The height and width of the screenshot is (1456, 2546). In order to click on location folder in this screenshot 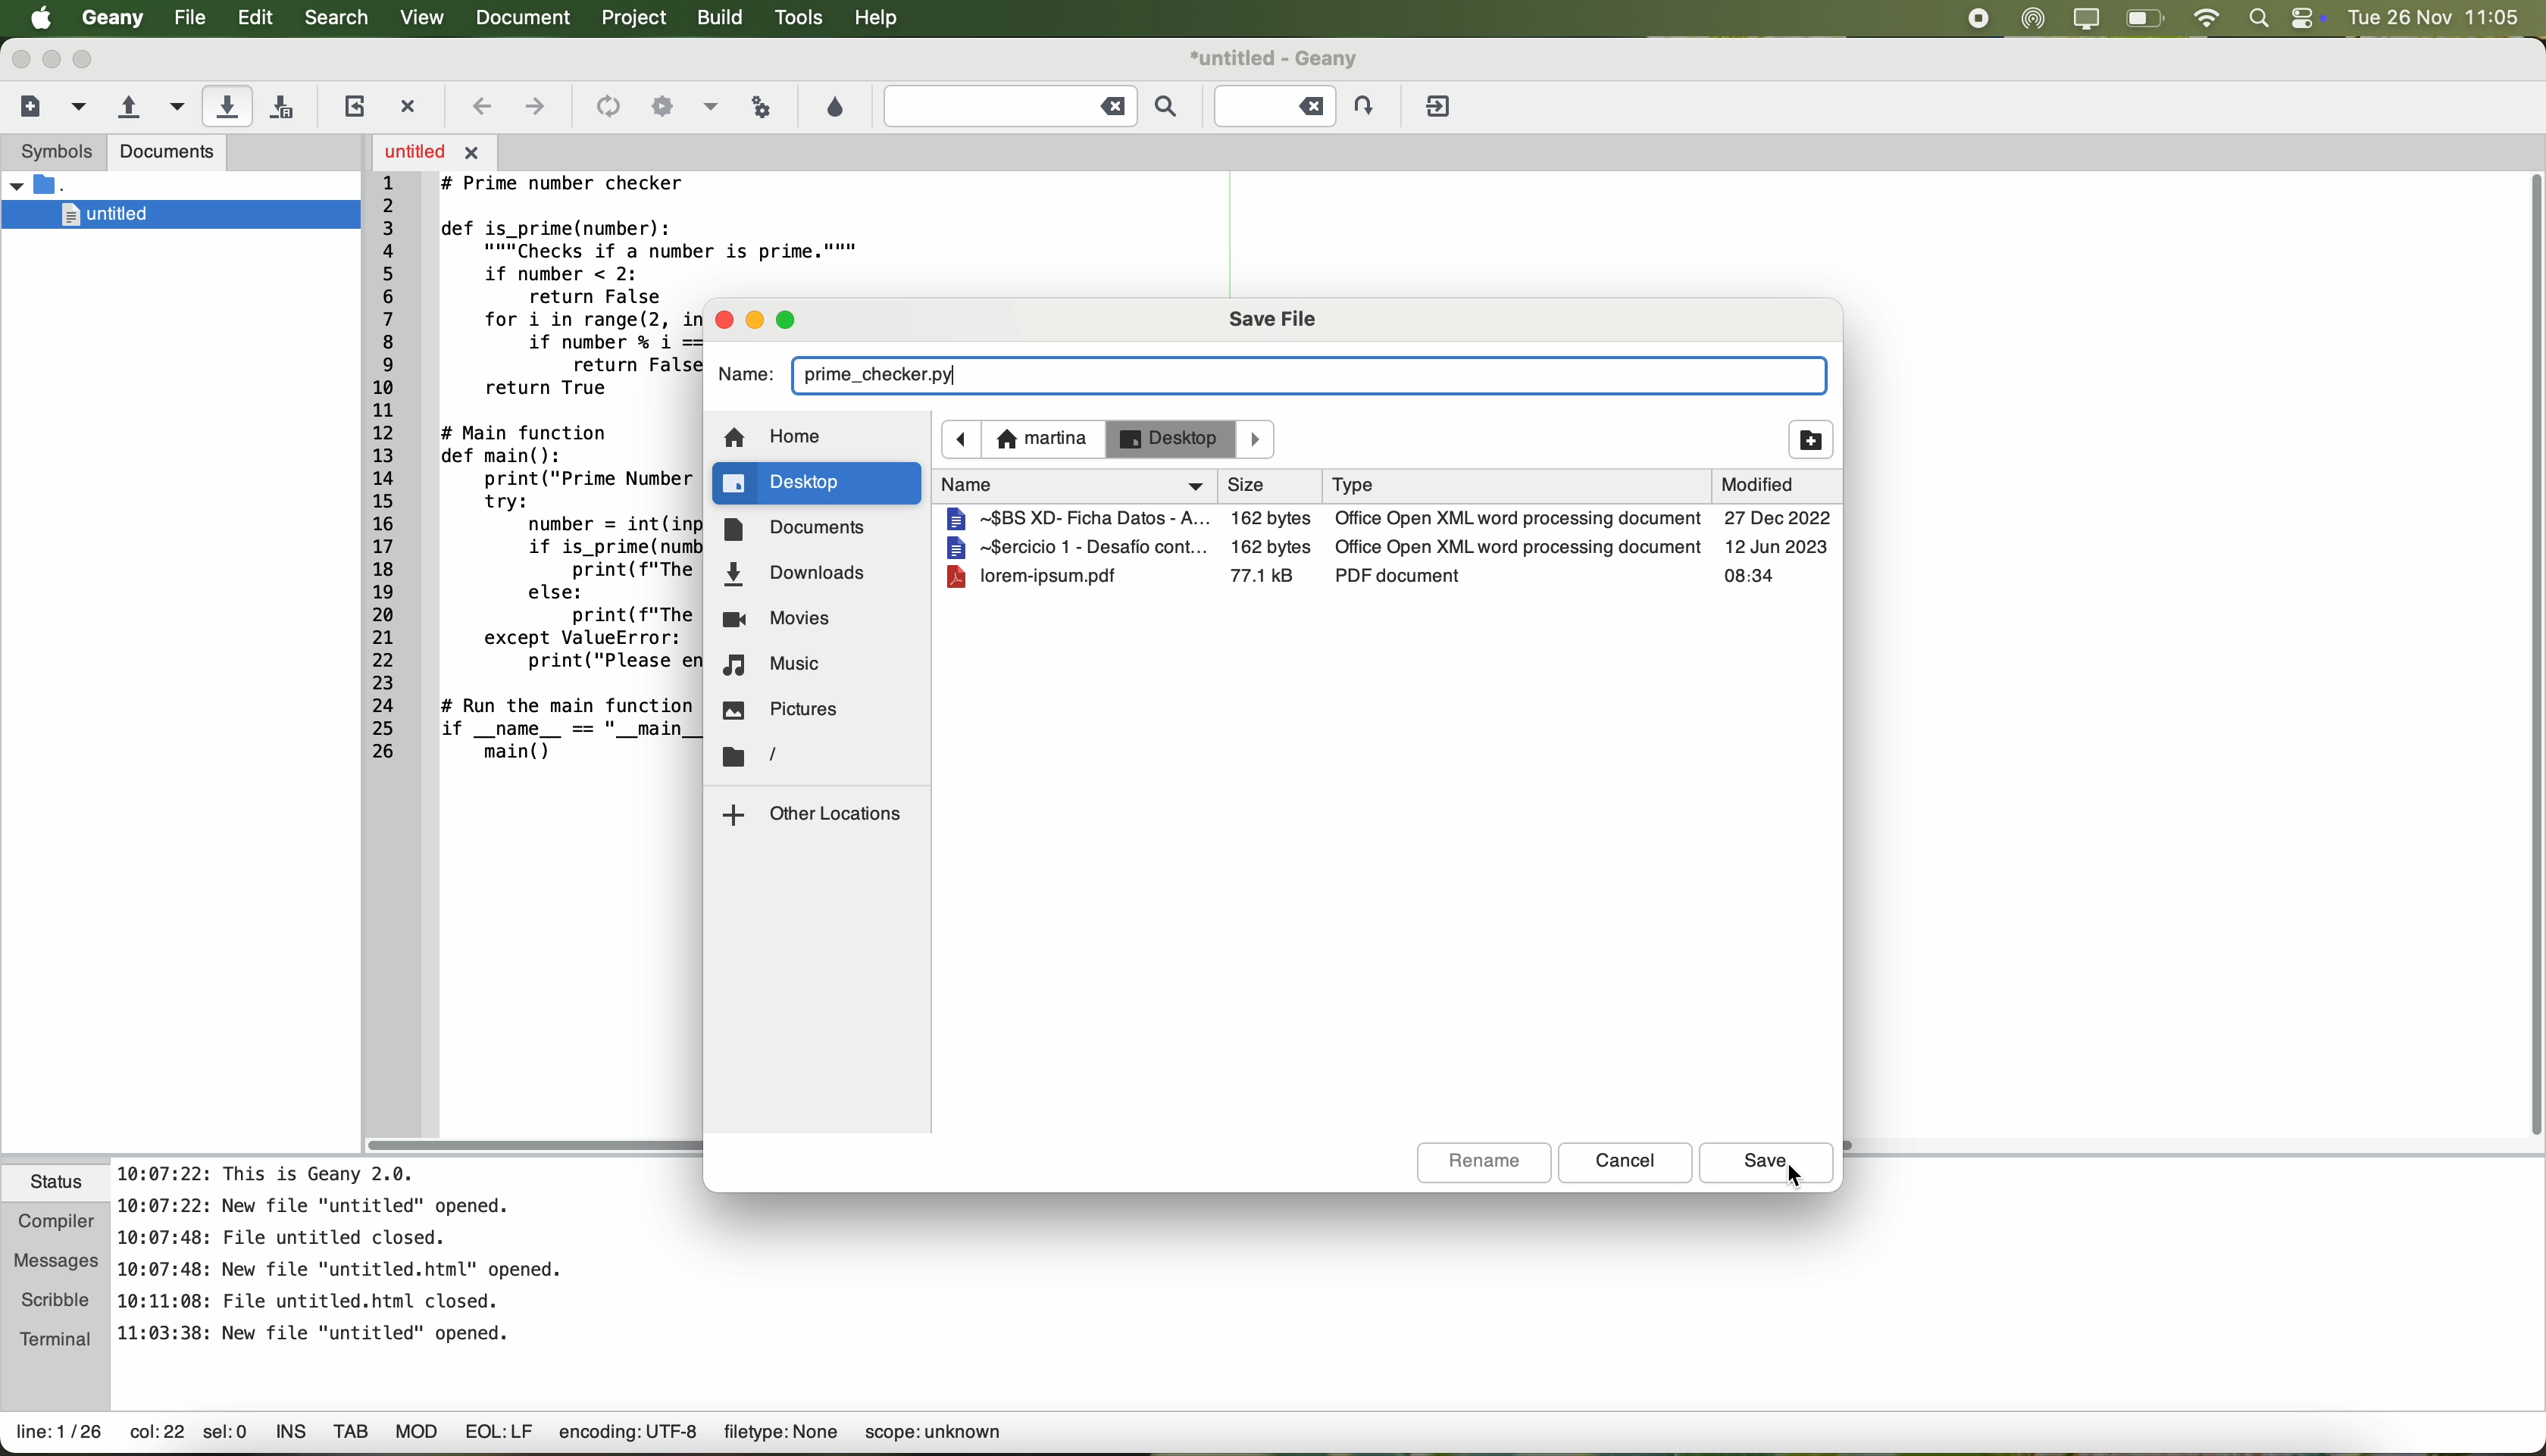, I will do `click(817, 757)`.